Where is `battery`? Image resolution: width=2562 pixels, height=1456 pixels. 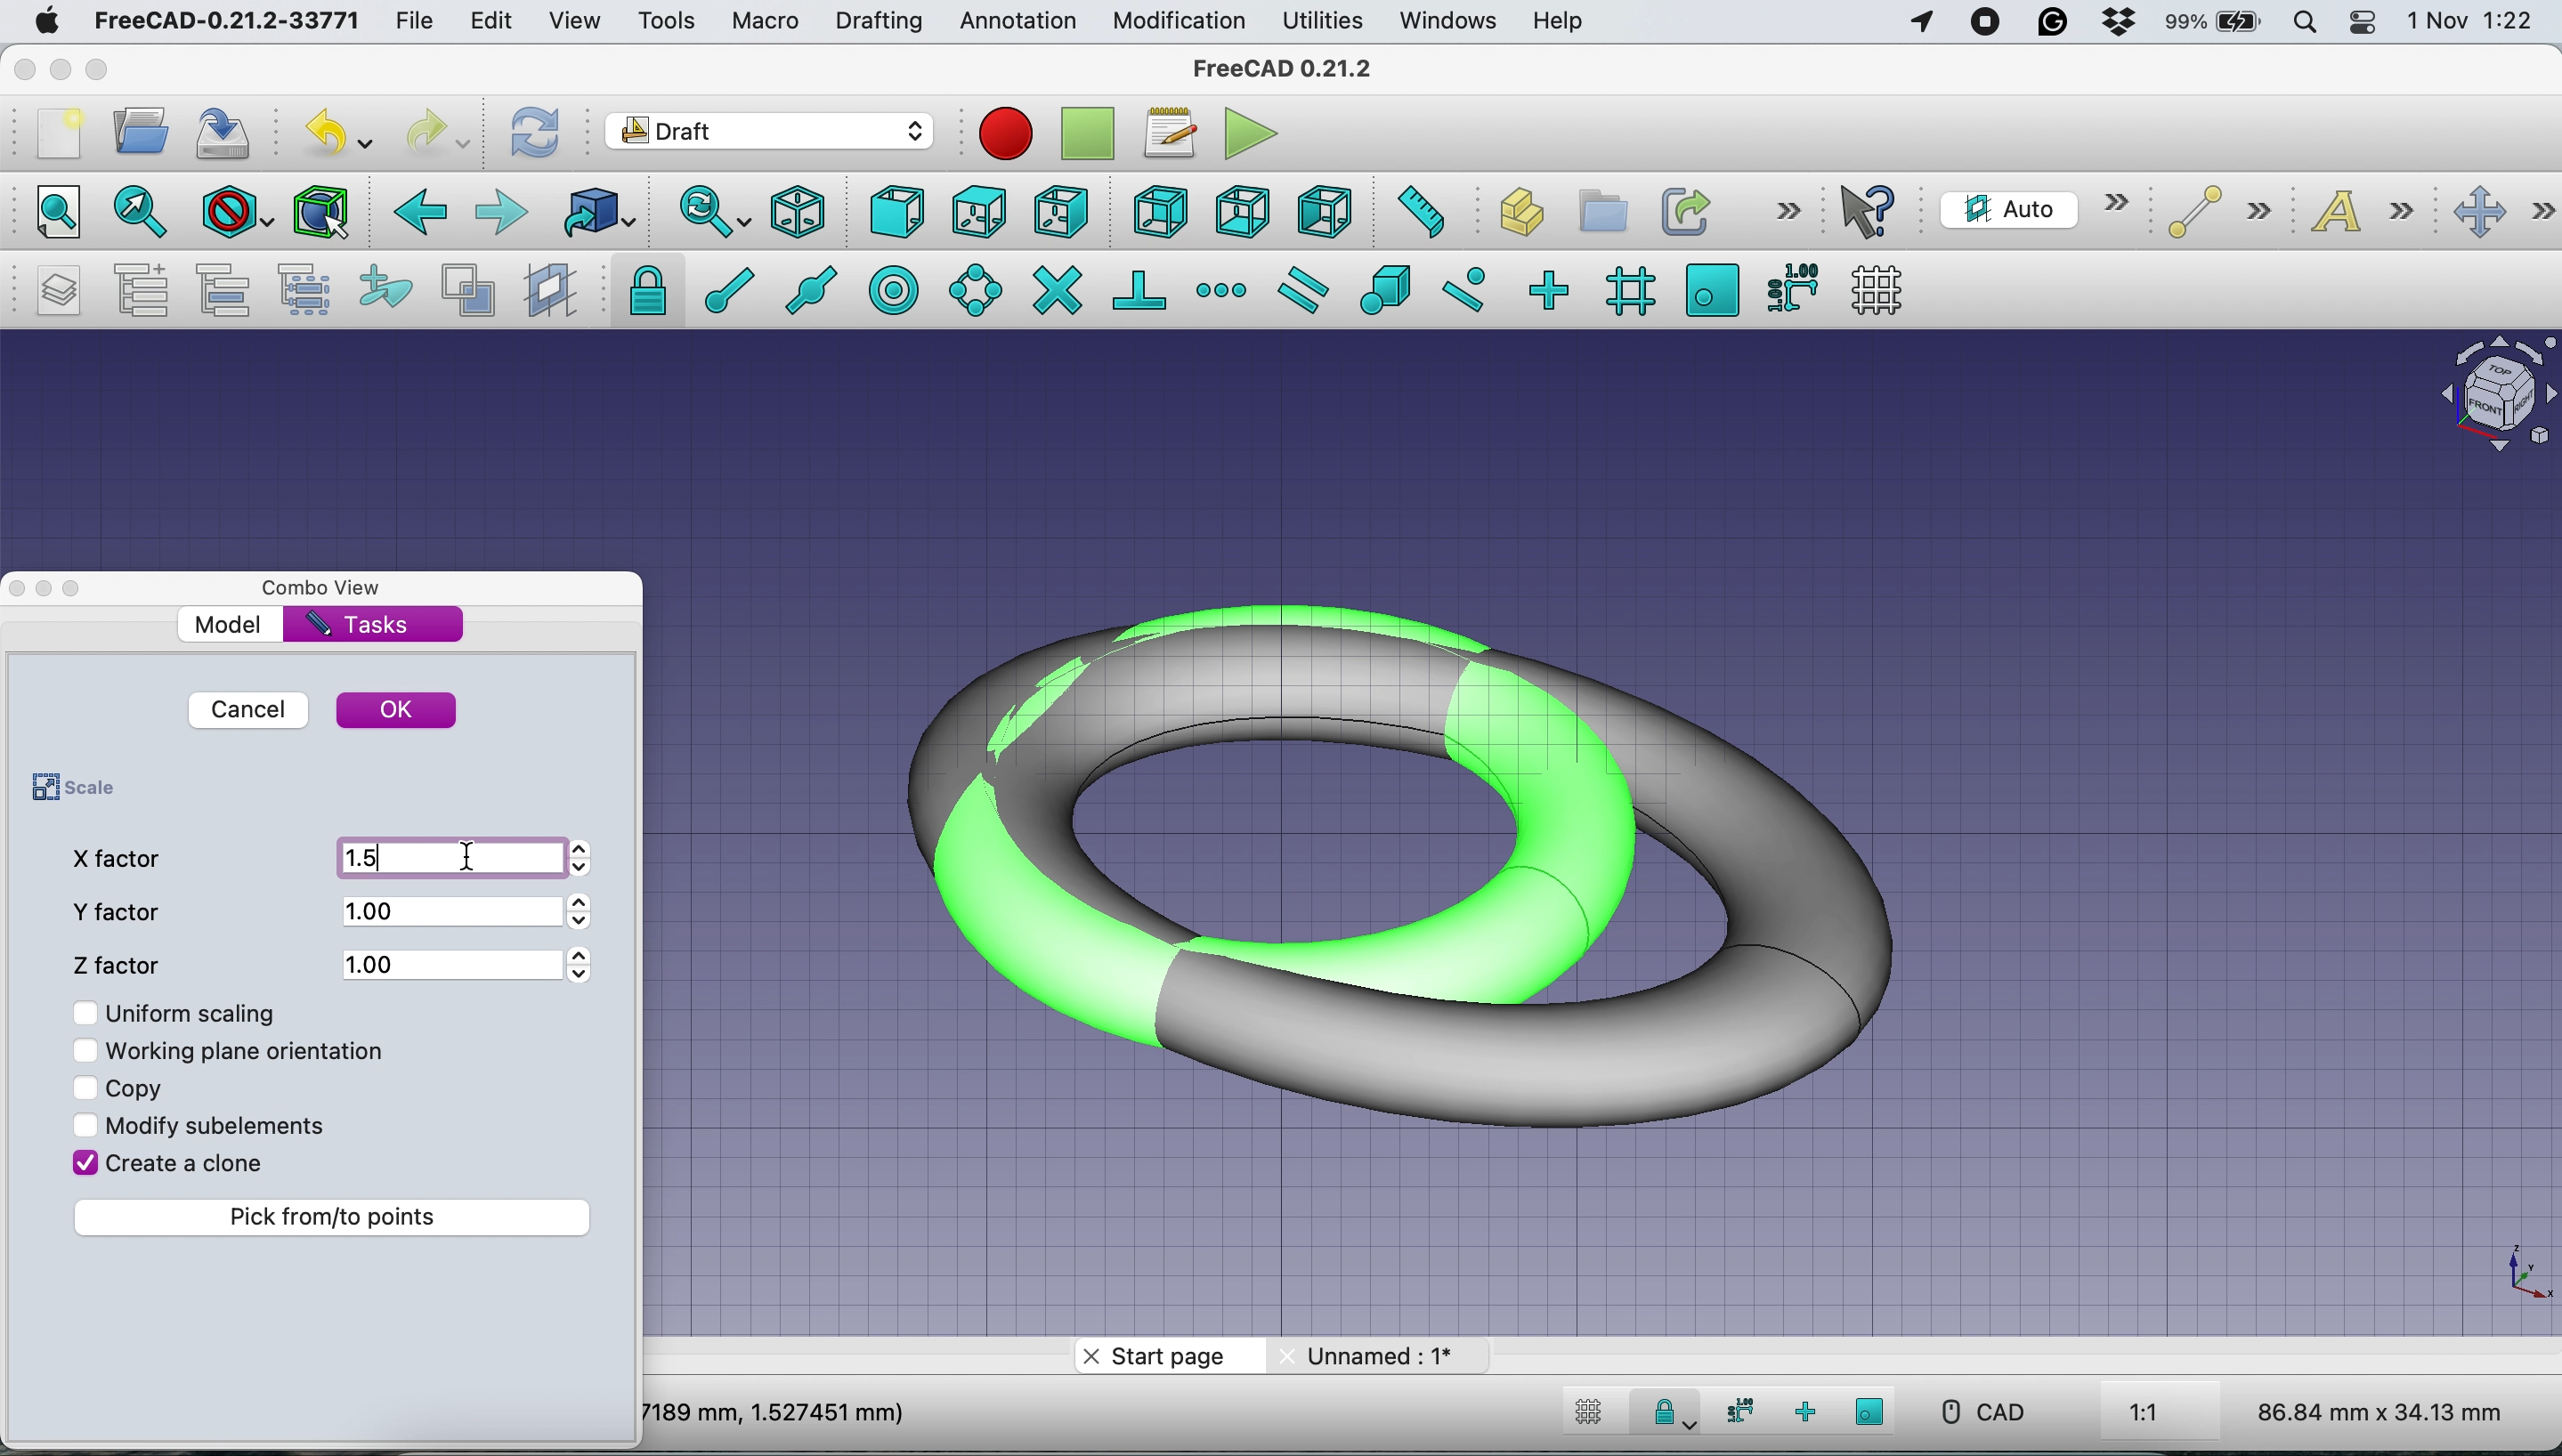 battery is located at coordinates (2215, 24).